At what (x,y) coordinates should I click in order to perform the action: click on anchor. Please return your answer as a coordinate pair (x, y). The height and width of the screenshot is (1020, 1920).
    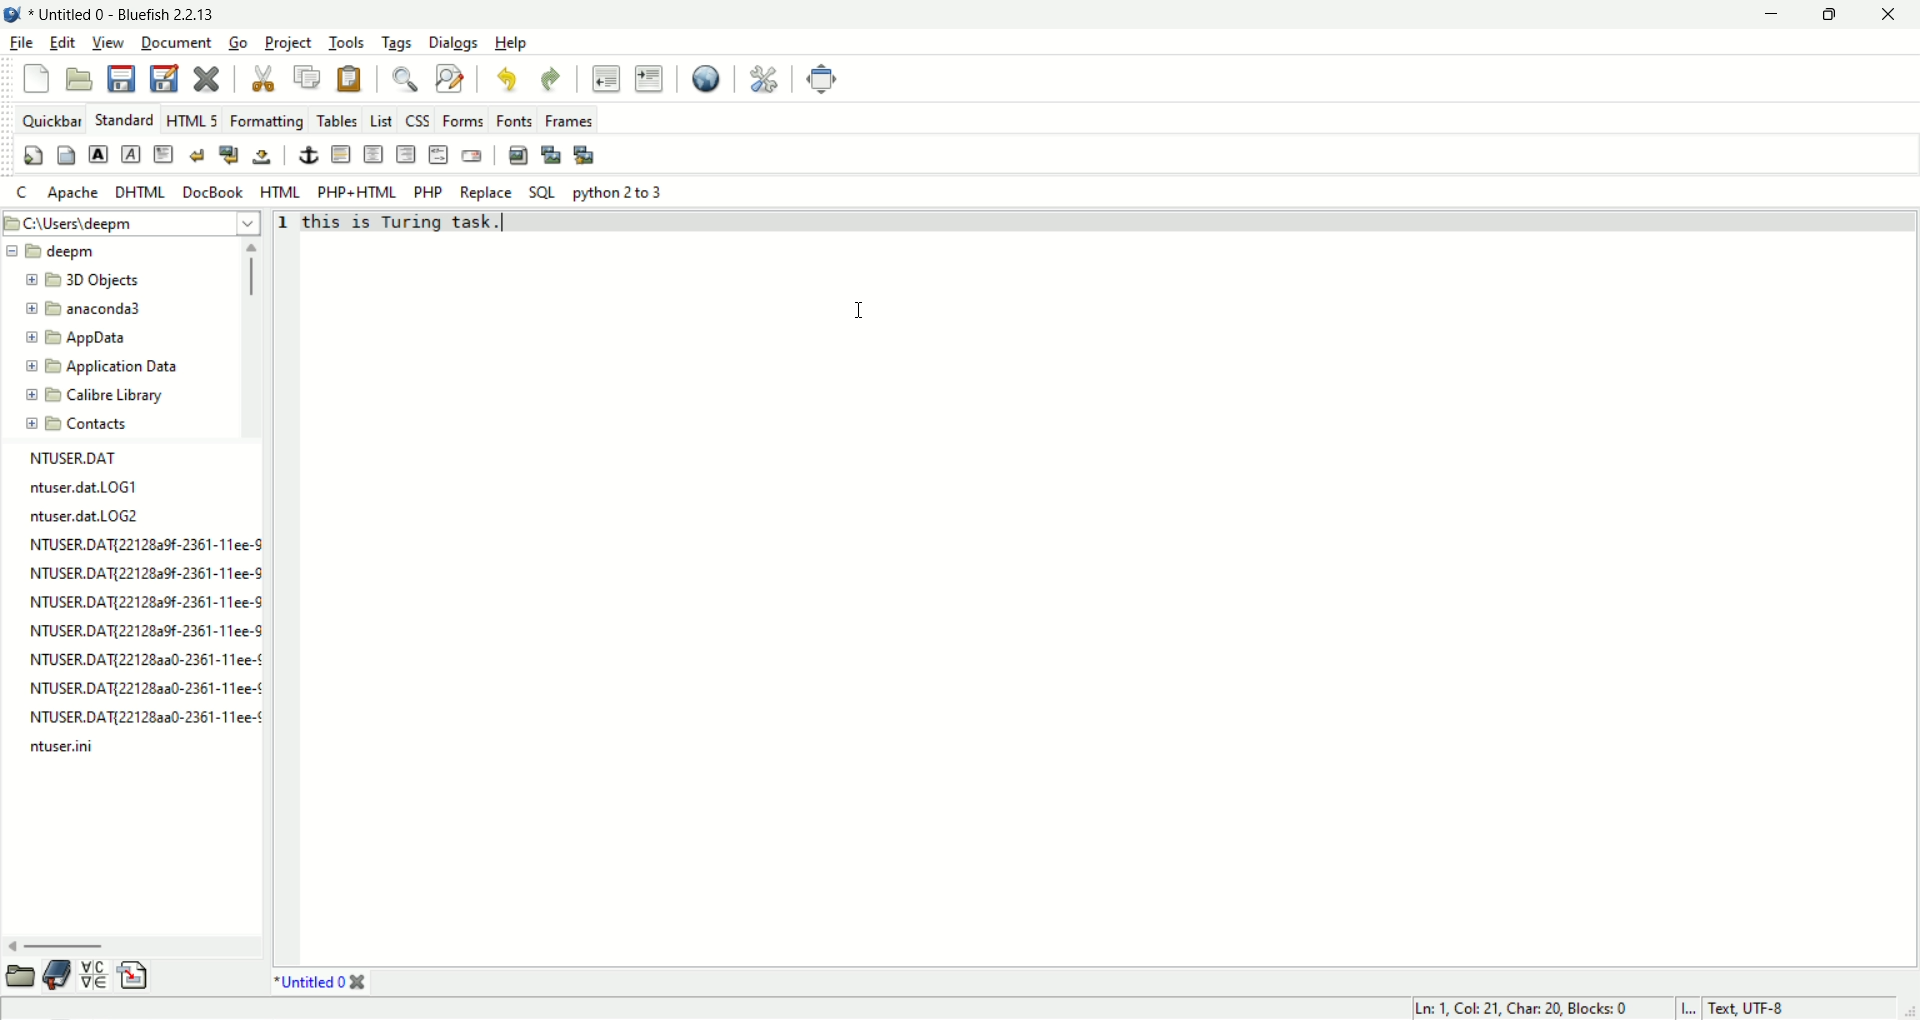
    Looking at the image, I should click on (309, 154).